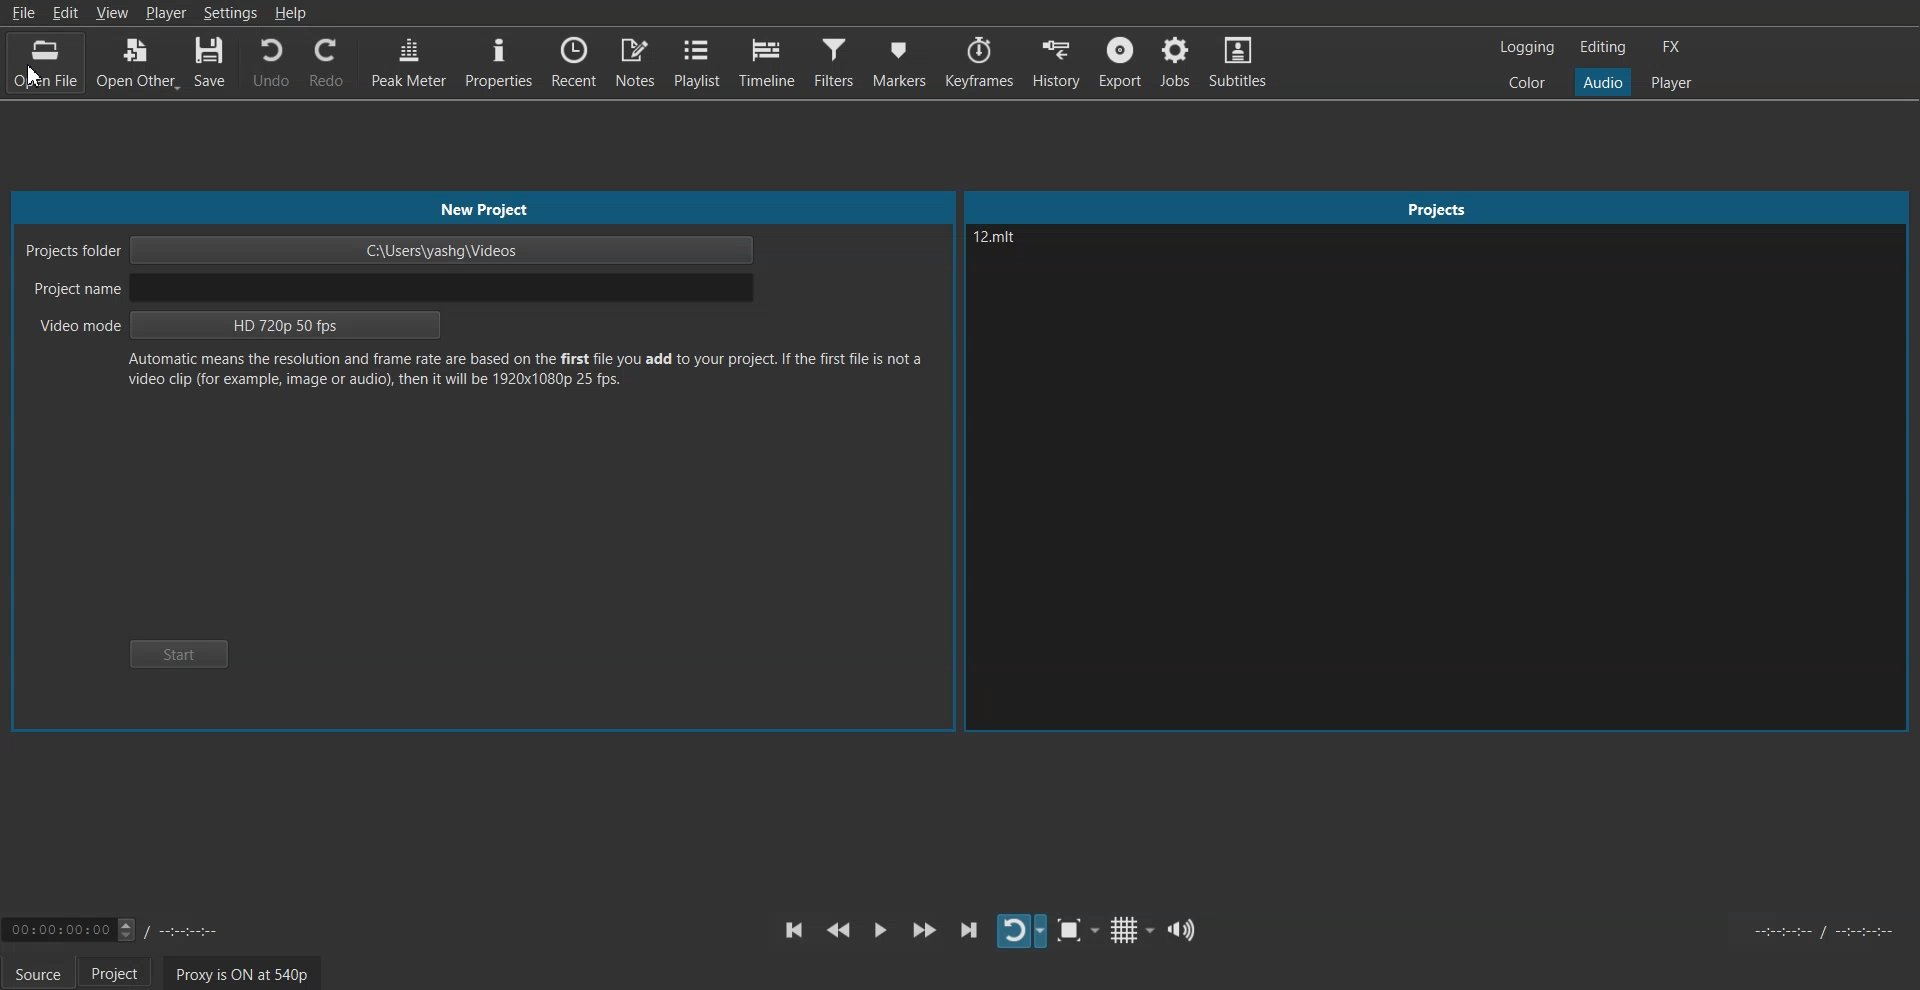  What do you see at coordinates (243, 327) in the screenshot?
I see `Video Mode` at bounding box center [243, 327].